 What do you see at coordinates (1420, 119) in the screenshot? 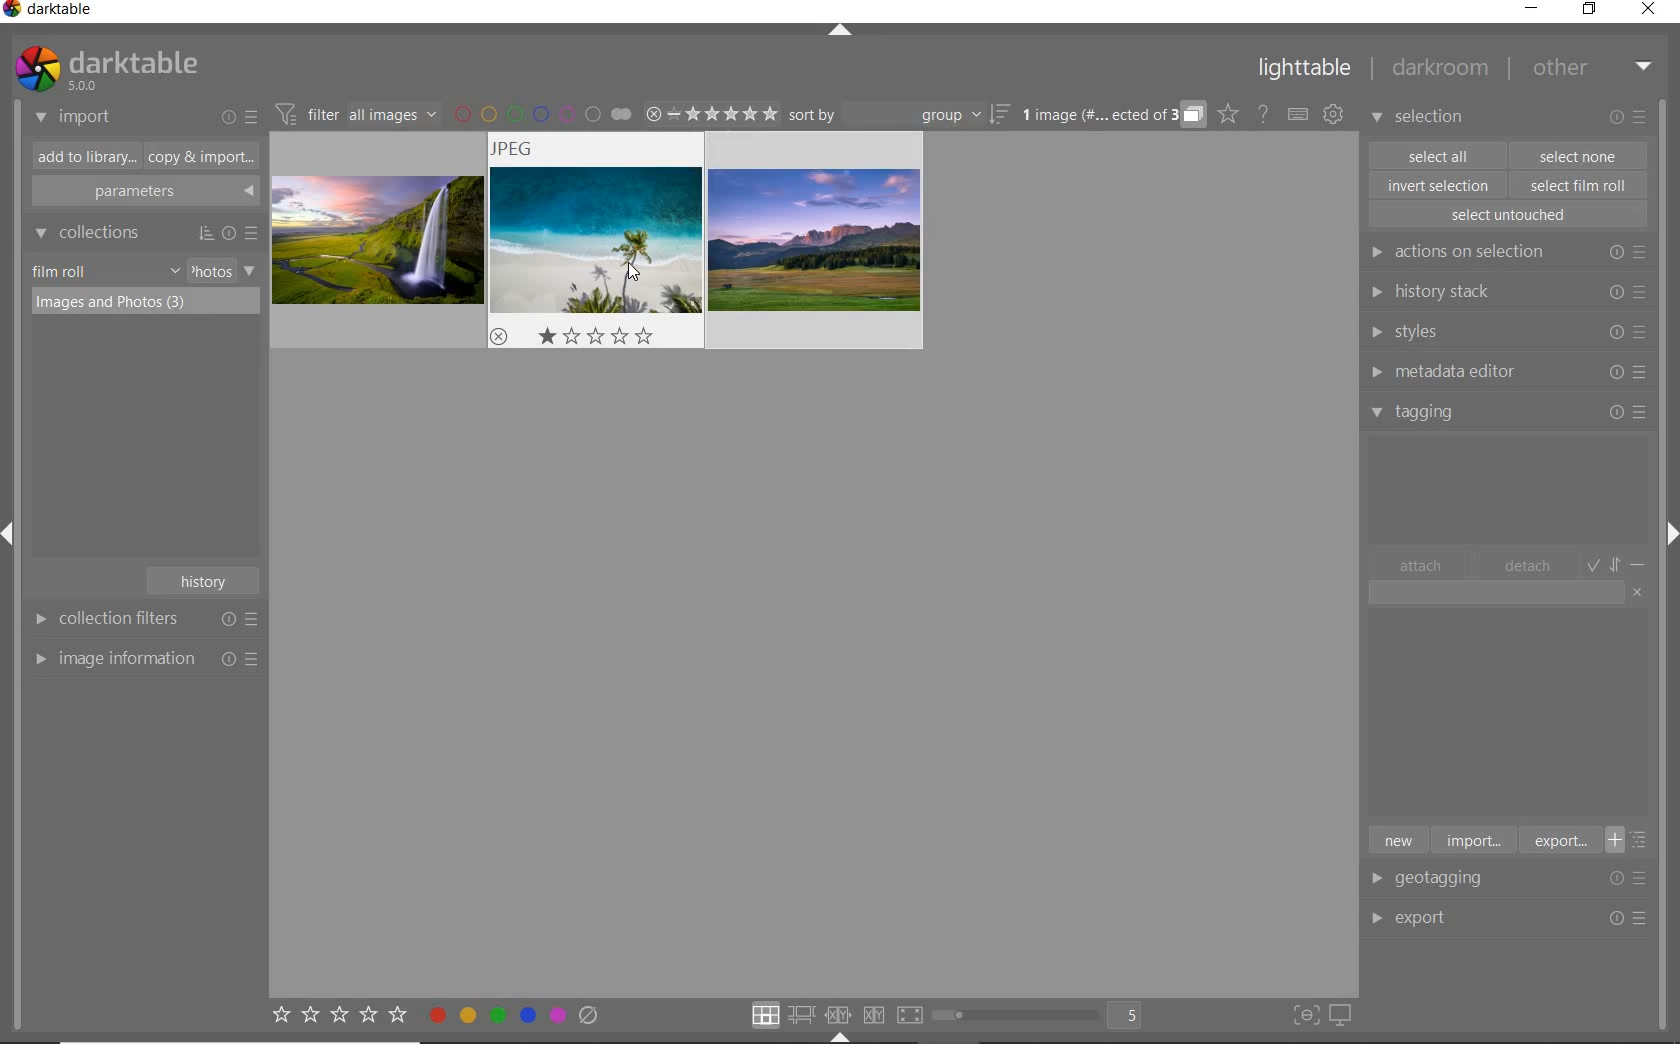
I see `selection` at bounding box center [1420, 119].